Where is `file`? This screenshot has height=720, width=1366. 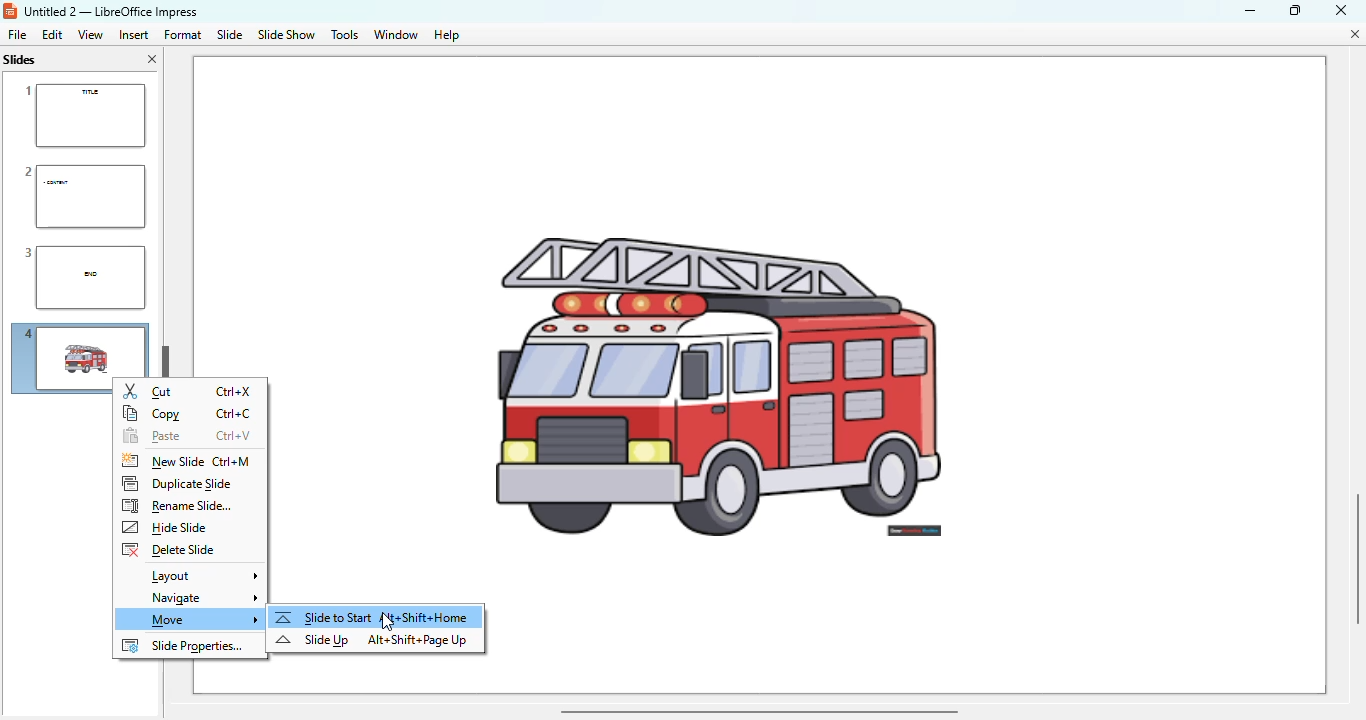
file is located at coordinates (17, 34).